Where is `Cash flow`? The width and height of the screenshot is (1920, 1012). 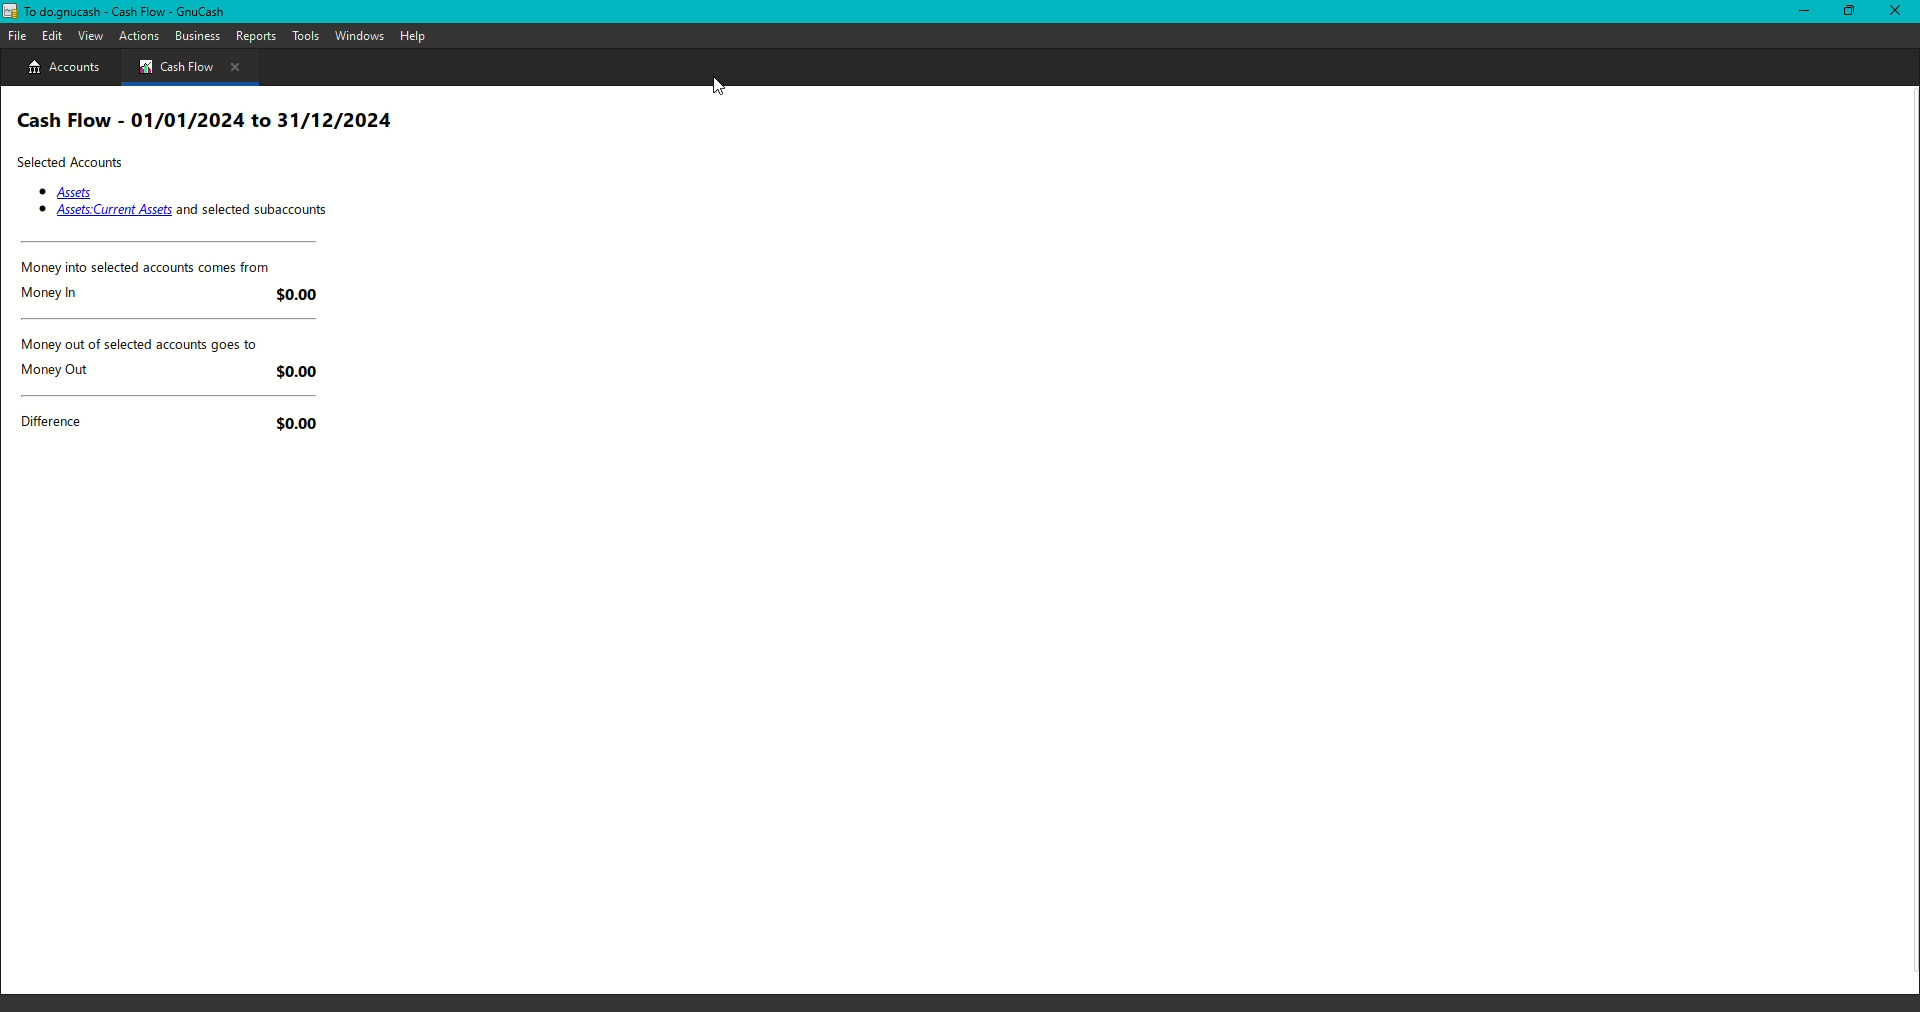 Cash flow is located at coordinates (192, 69).